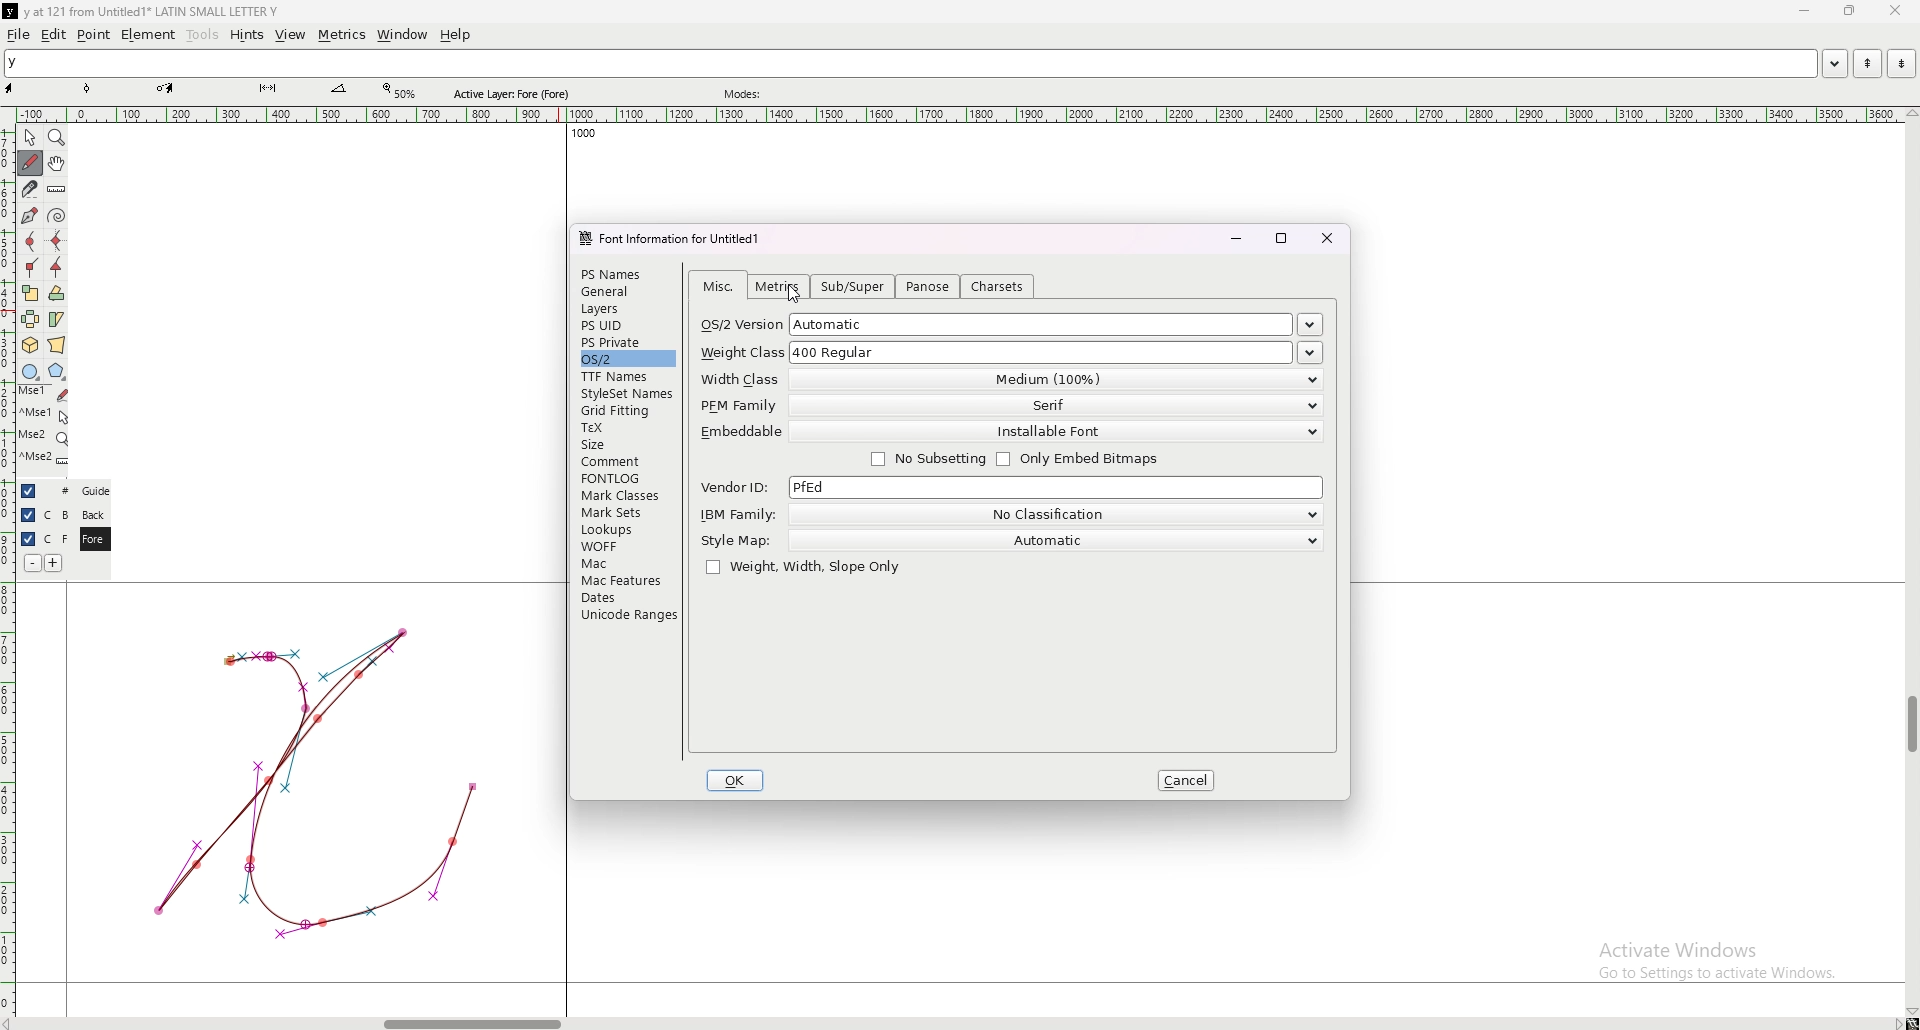 This screenshot has height=1030, width=1920. Describe the element at coordinates (1010, 540) in the screenshot. I see `style map automatic` at that location.